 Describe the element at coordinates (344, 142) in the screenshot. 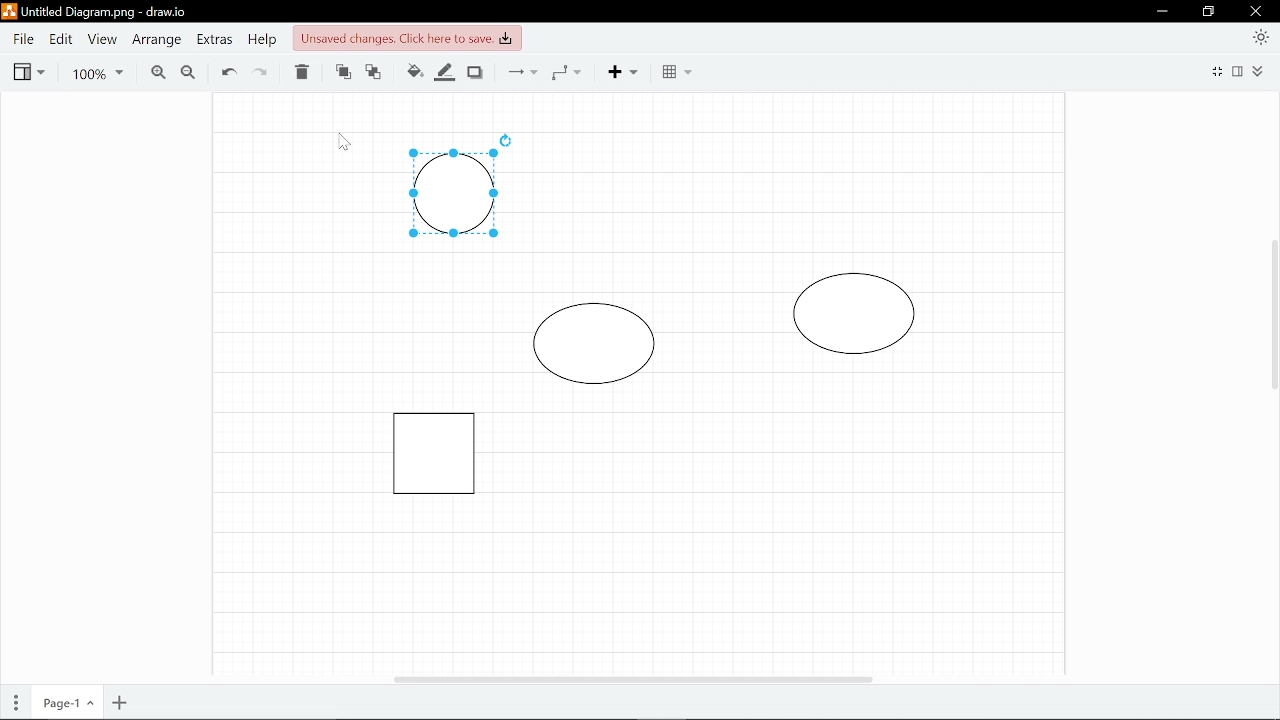

I see `Cursor` at that location.